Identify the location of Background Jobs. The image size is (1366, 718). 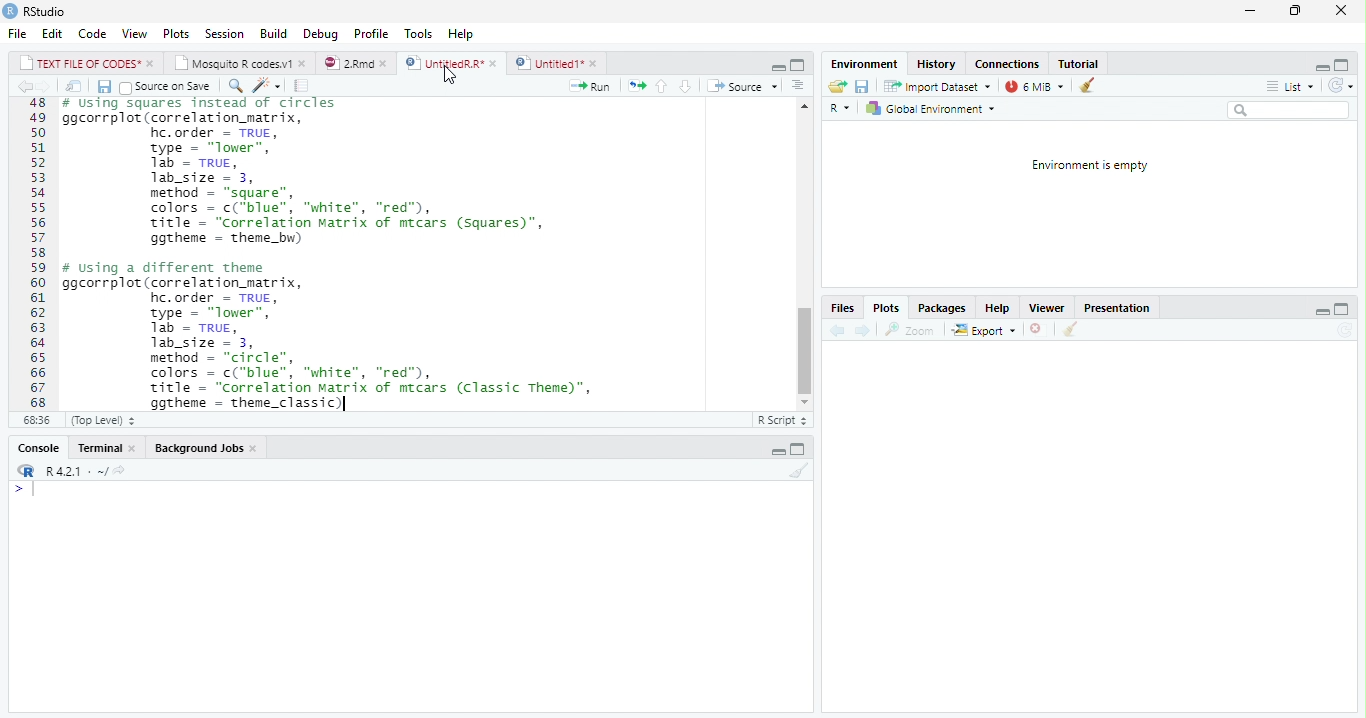
(205, 450).